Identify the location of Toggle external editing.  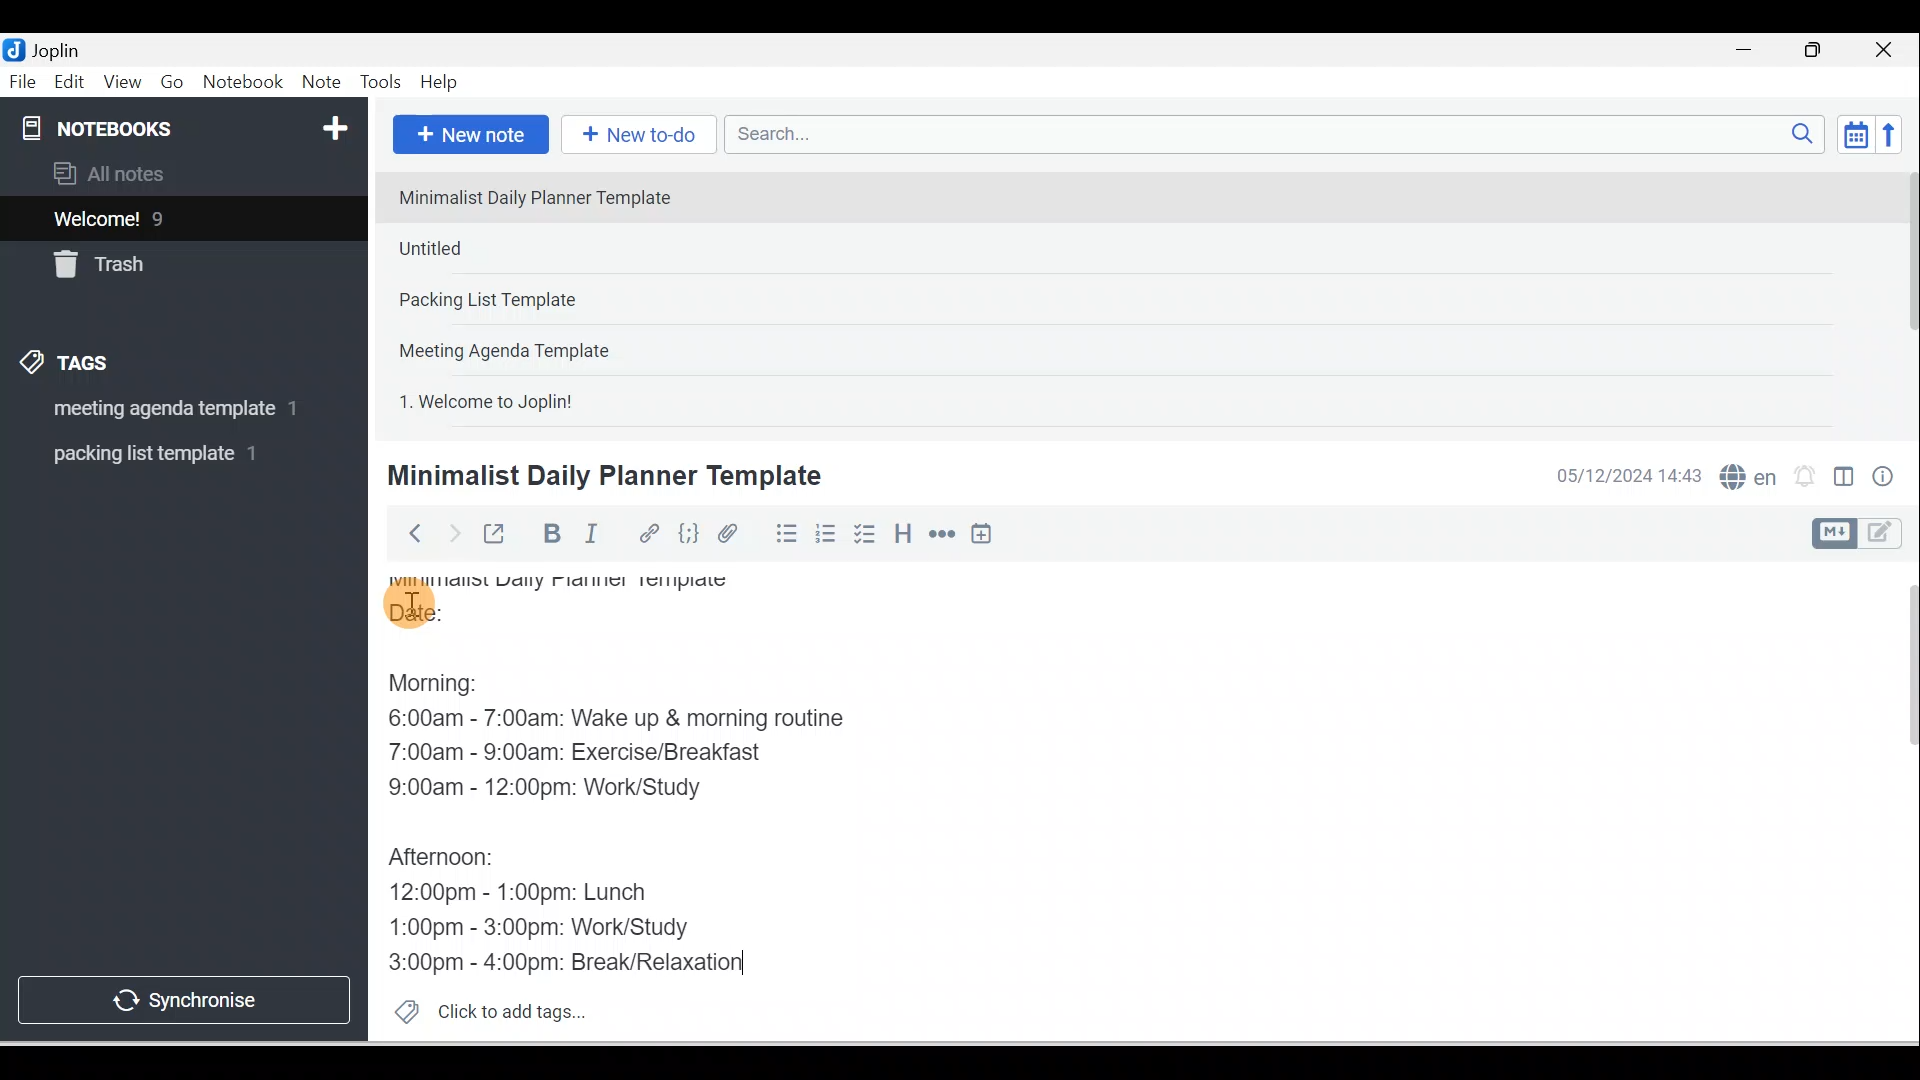
(497, 538).